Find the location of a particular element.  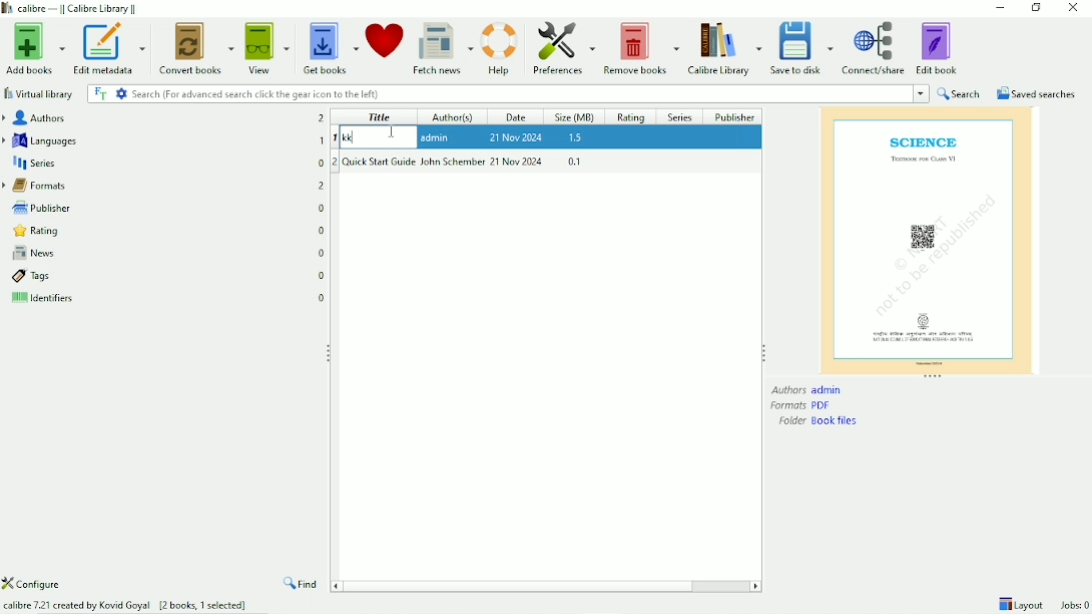

Preferences is located at coordinates (561, 49).